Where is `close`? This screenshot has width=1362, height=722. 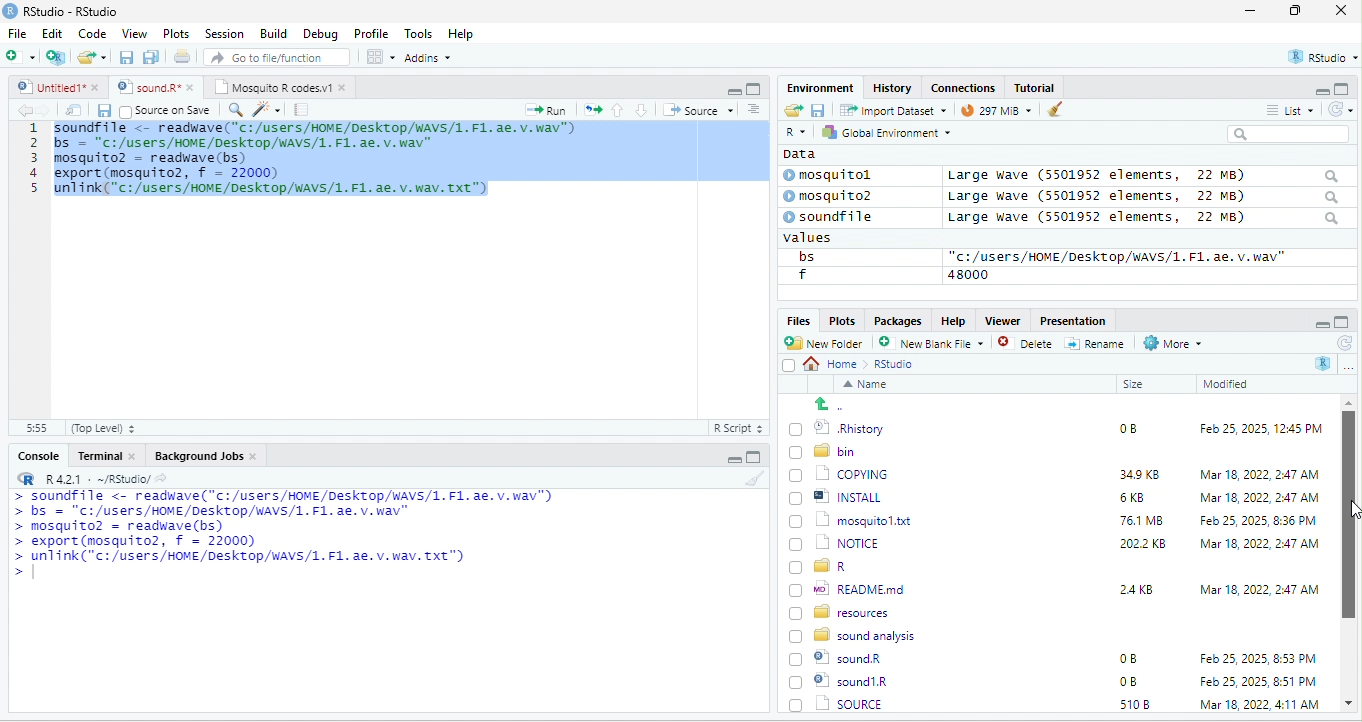
close is located at coordinates (1341, 12).